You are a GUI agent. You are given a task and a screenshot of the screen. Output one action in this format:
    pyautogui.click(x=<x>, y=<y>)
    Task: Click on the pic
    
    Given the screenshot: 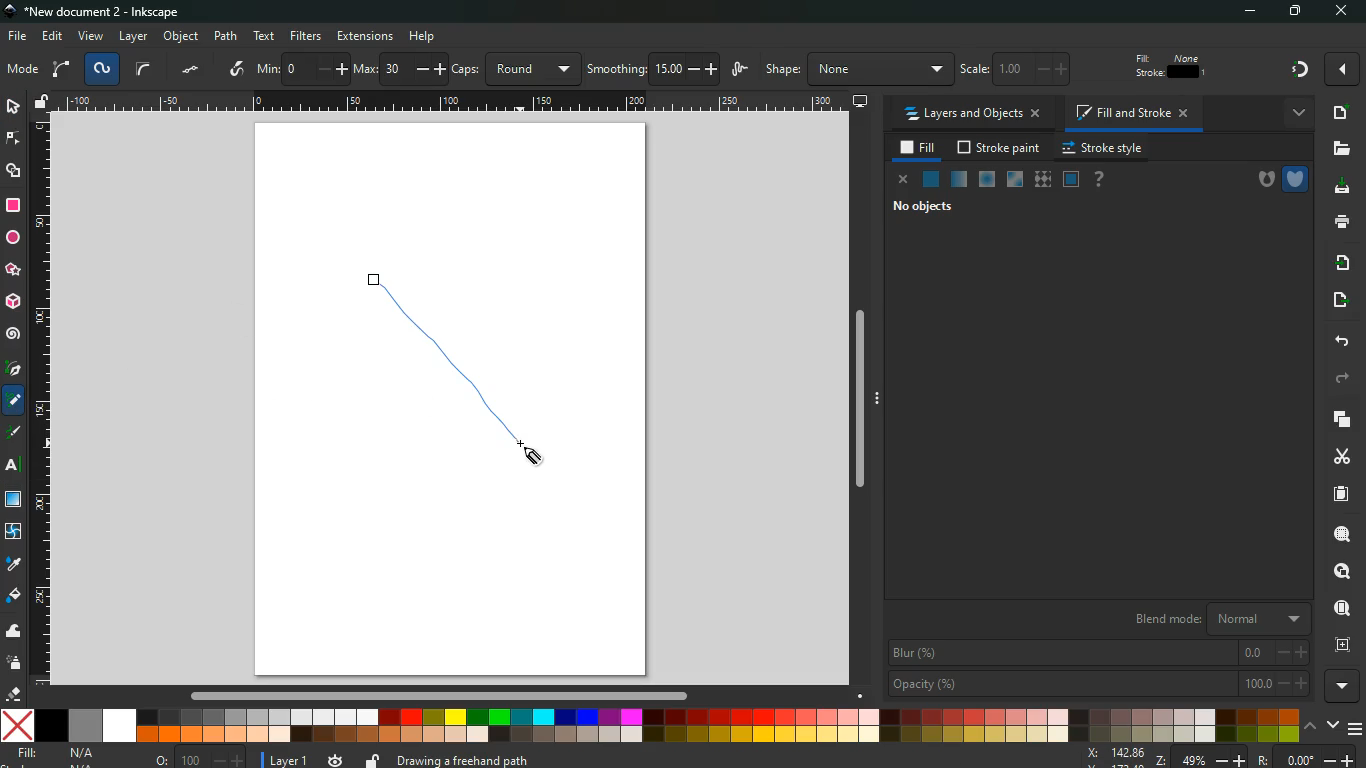 What is the action you would take?
    pyautogui.click(x=13, y=369)
    